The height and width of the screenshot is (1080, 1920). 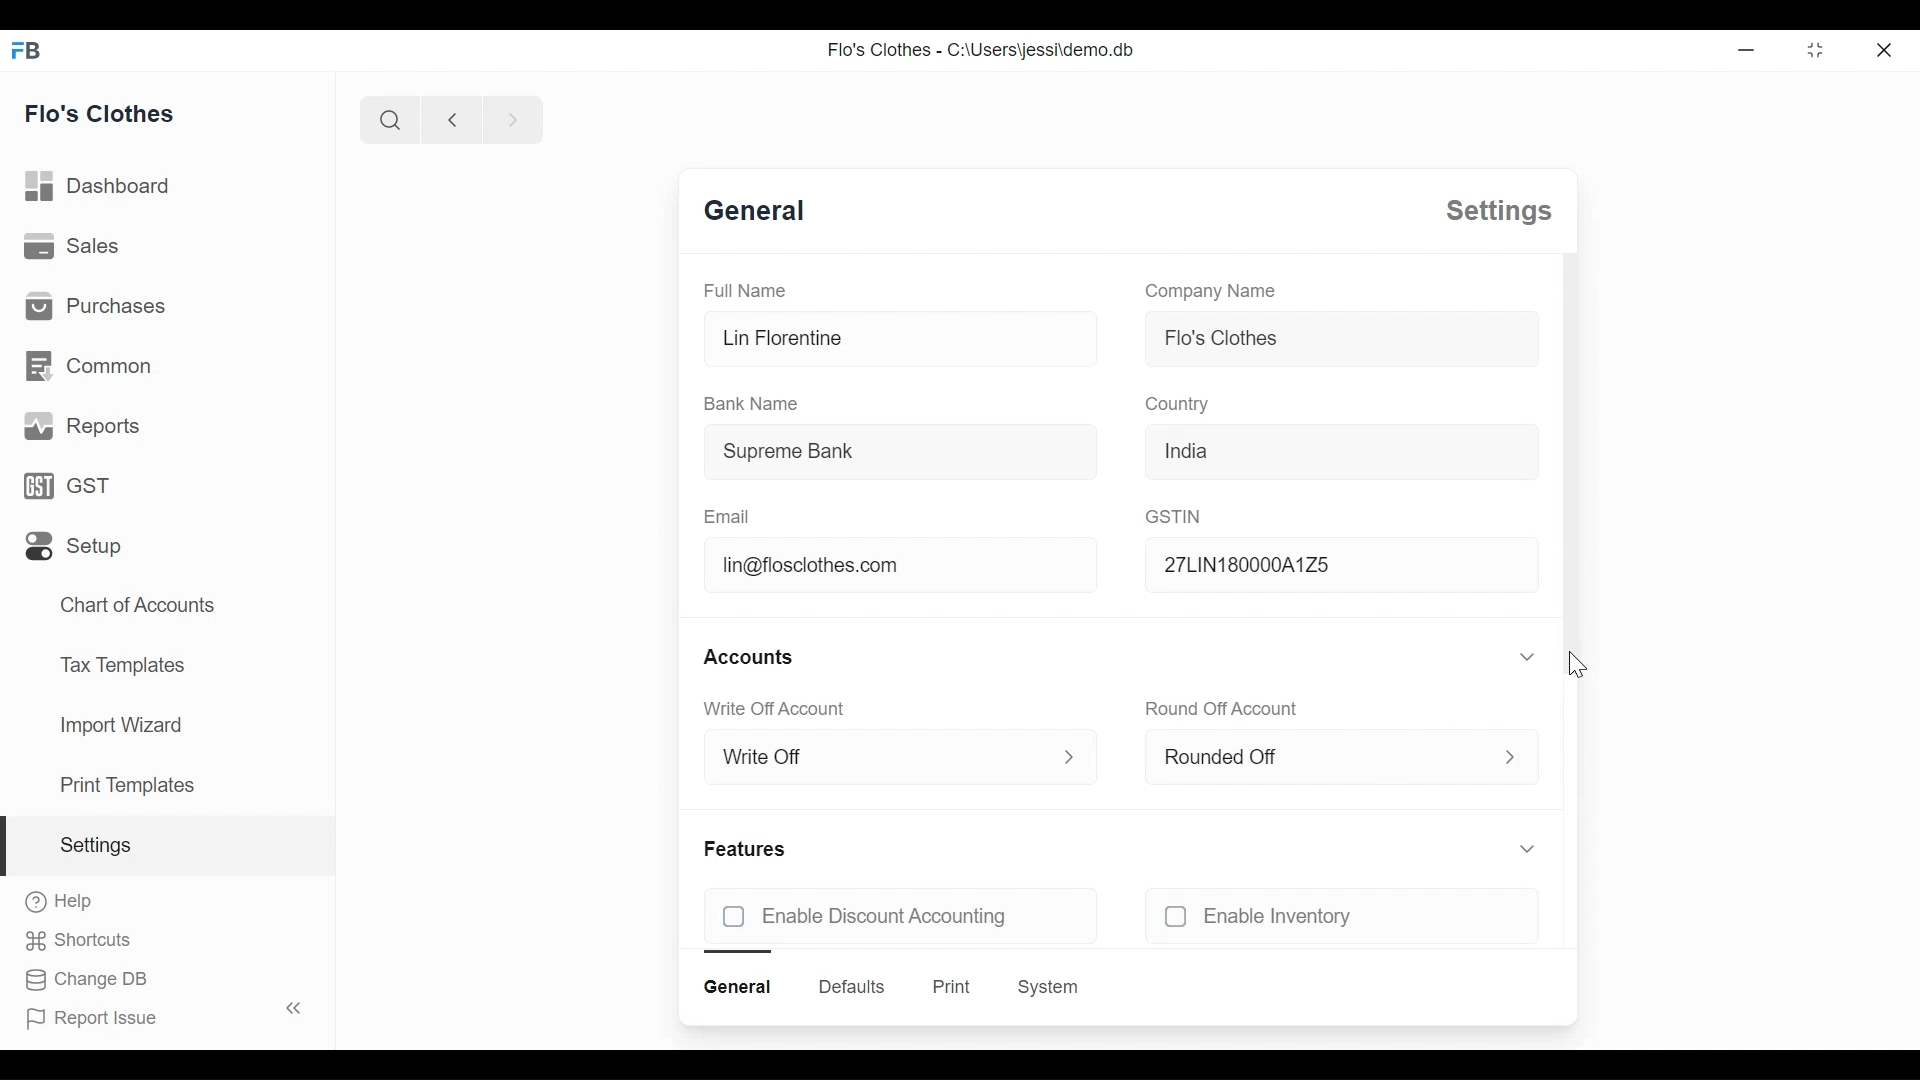 What do you see at coordinates (448, 119) in the screenshot?
I see `Navigate back` at bounding box center [448, 119].